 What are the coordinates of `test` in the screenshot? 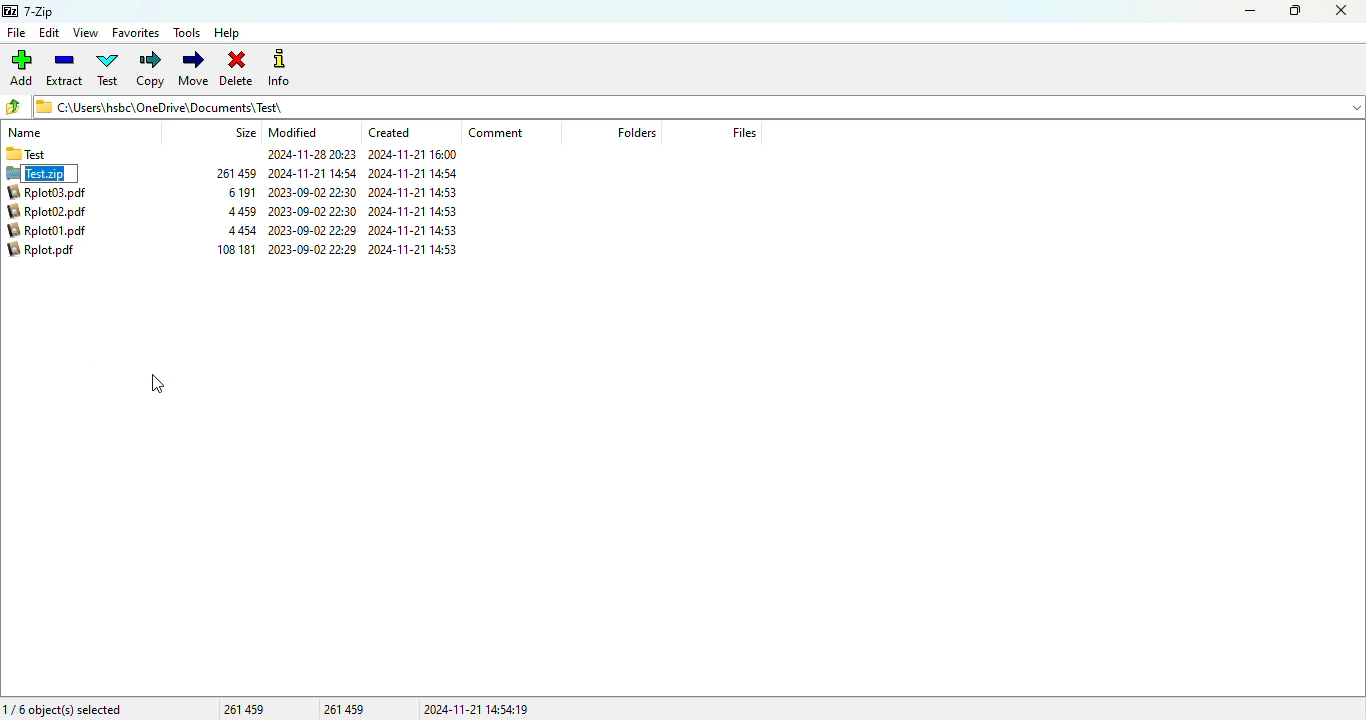 It's located at (108, 69).